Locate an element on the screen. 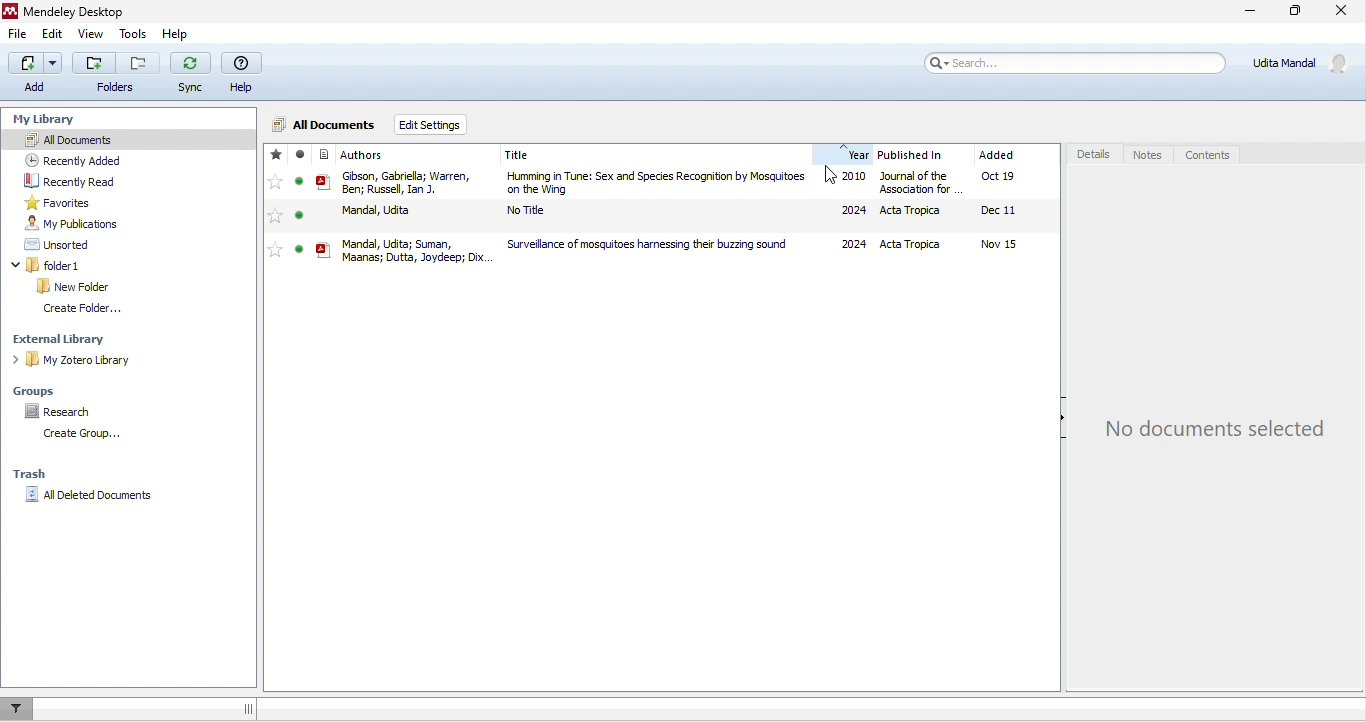 The width and height of the screenshot is (1366, 722). my library is located at coordinates (50, 119).